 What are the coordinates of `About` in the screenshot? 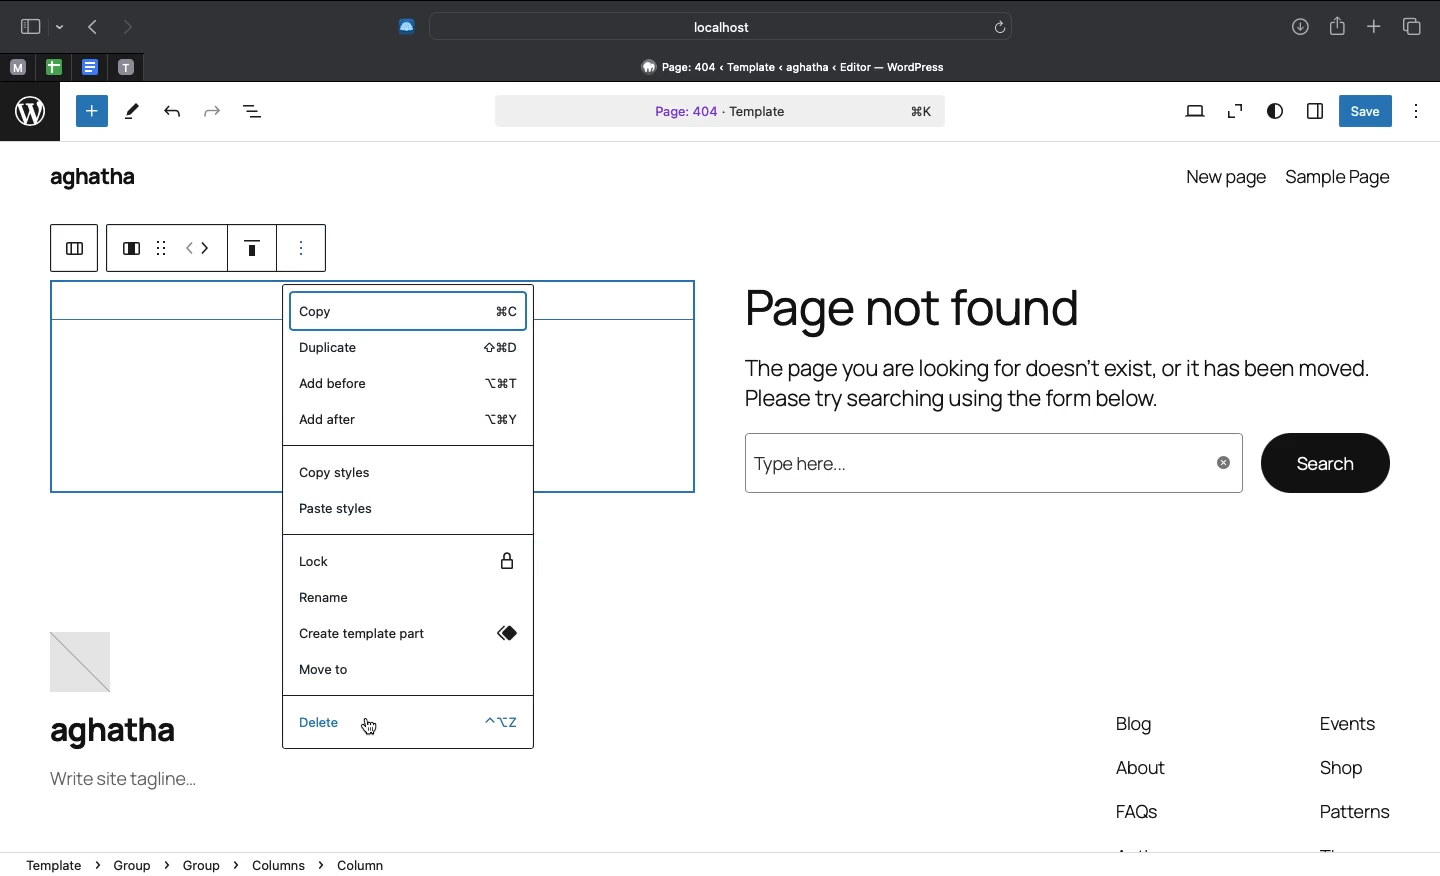 It's located at (1142, 770).